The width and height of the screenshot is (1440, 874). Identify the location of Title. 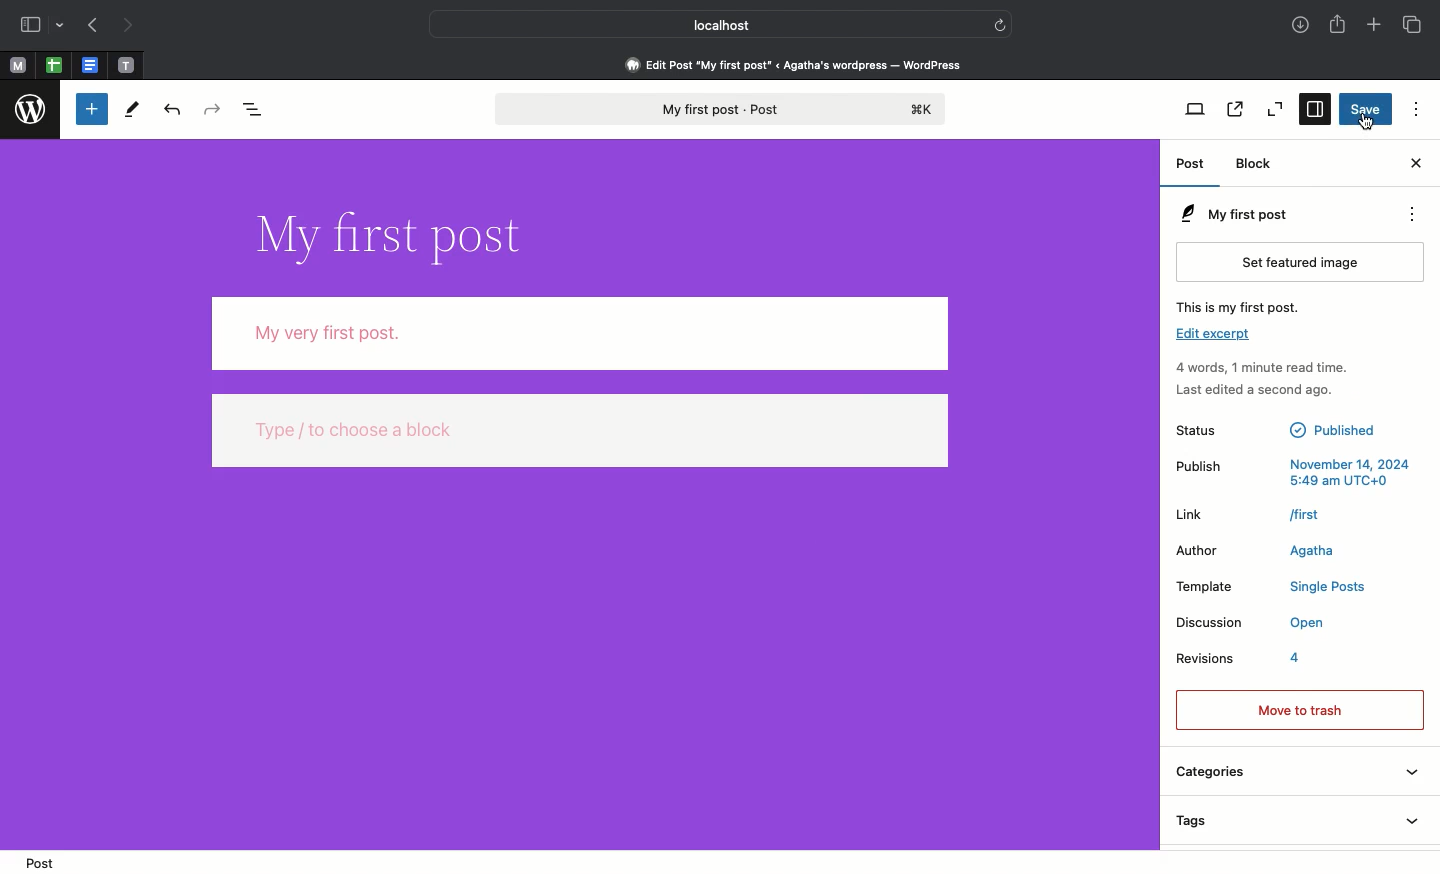
(386, 232).